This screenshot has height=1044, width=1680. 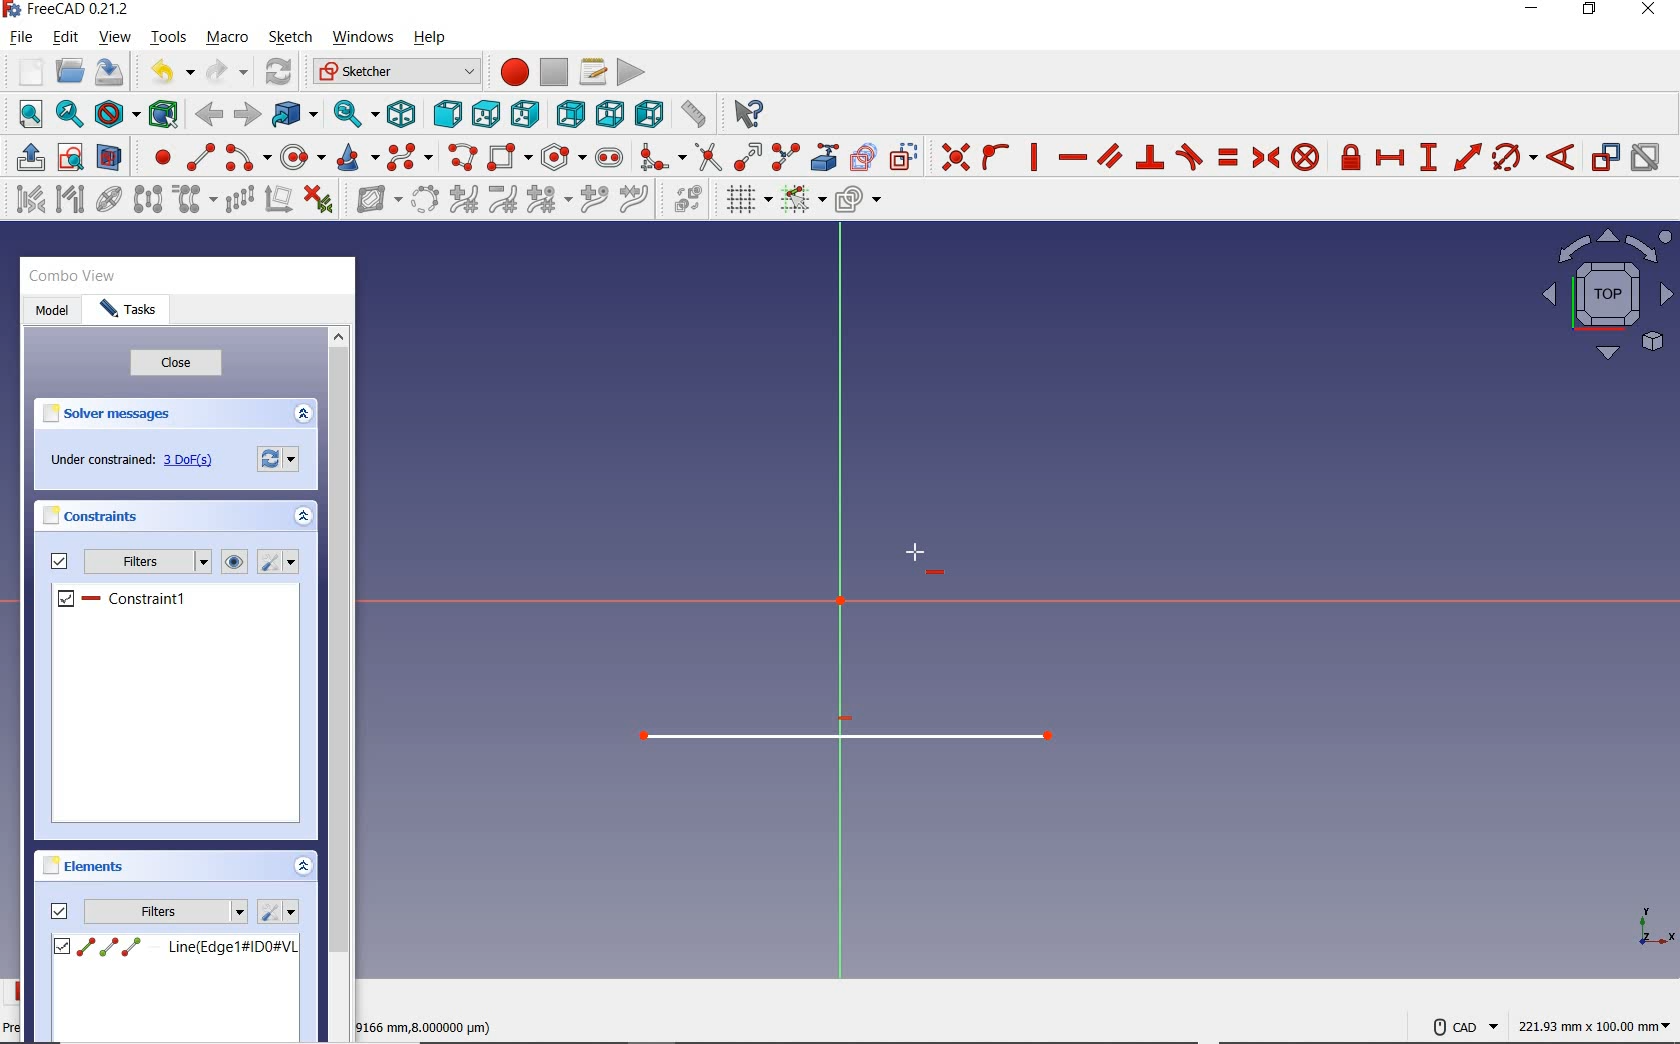 I want to click on SHOW/HIDE INTERNAL GEOMETRY, so click(x=110, y=198).